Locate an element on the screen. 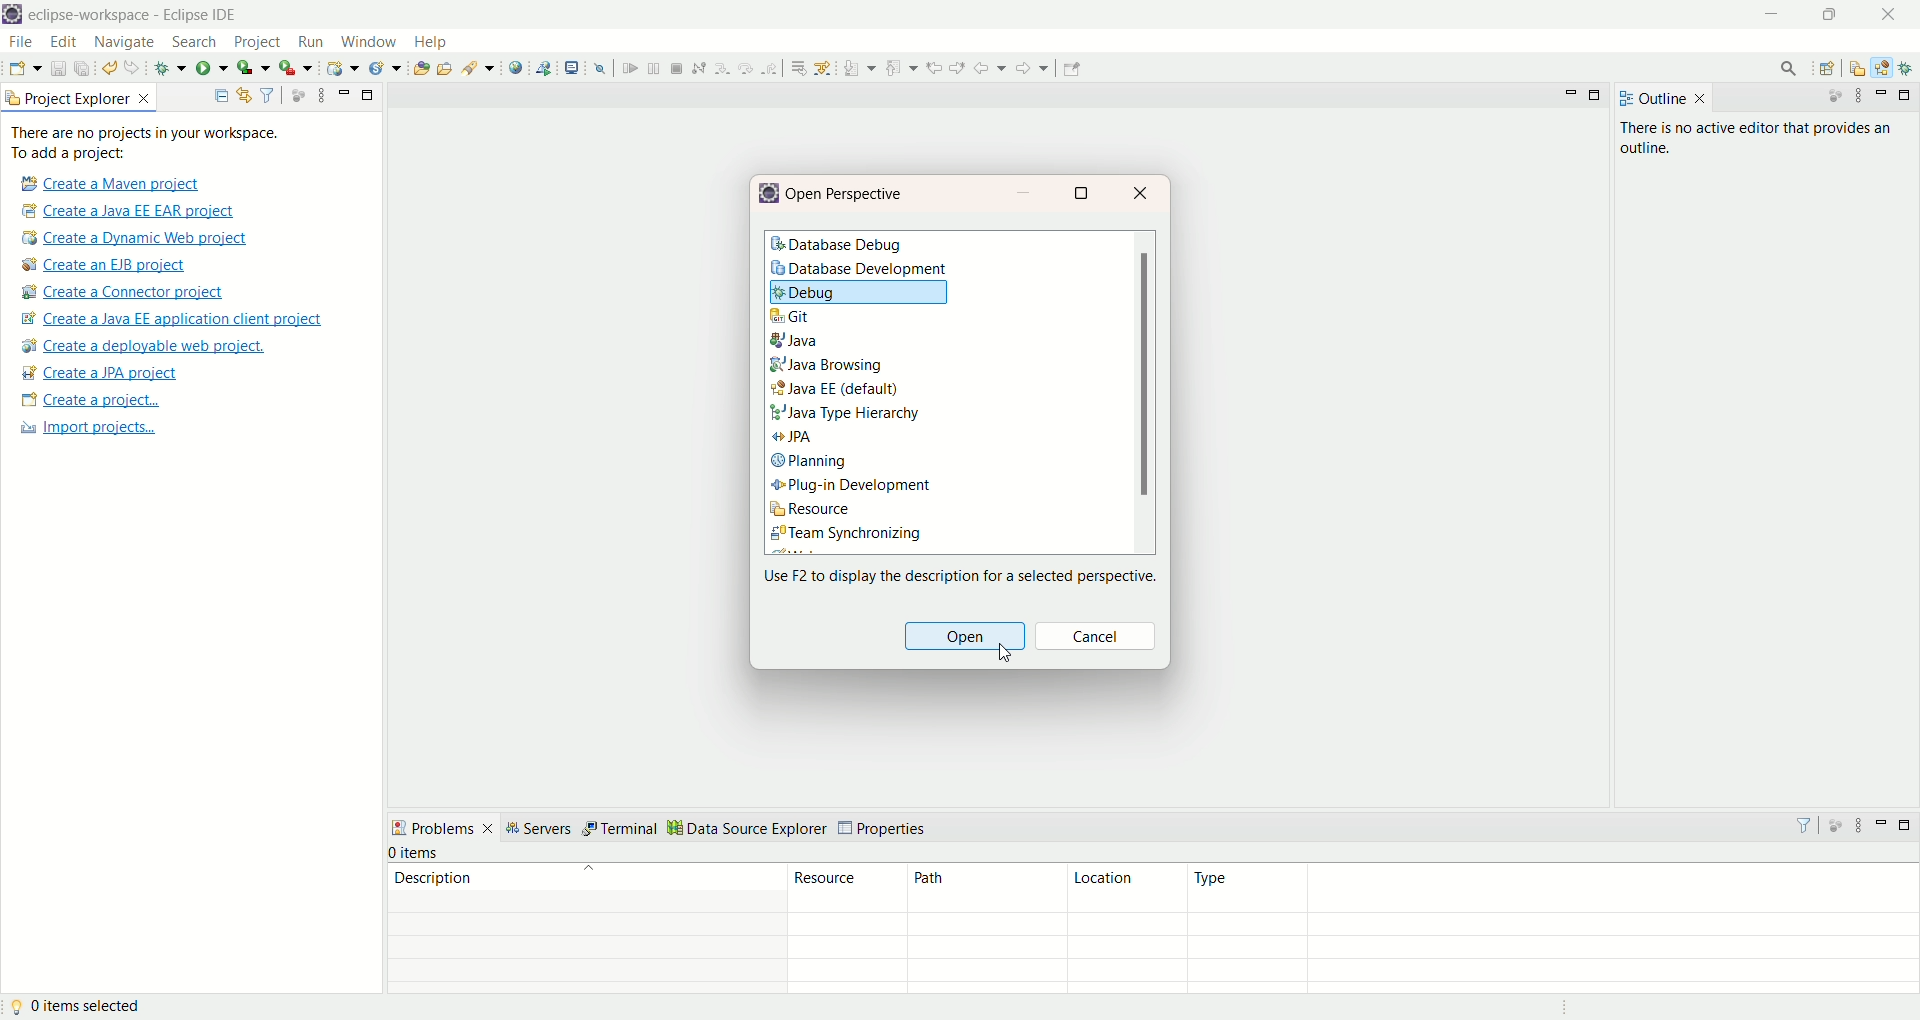  cancel is located at coordinates (1099, 638).